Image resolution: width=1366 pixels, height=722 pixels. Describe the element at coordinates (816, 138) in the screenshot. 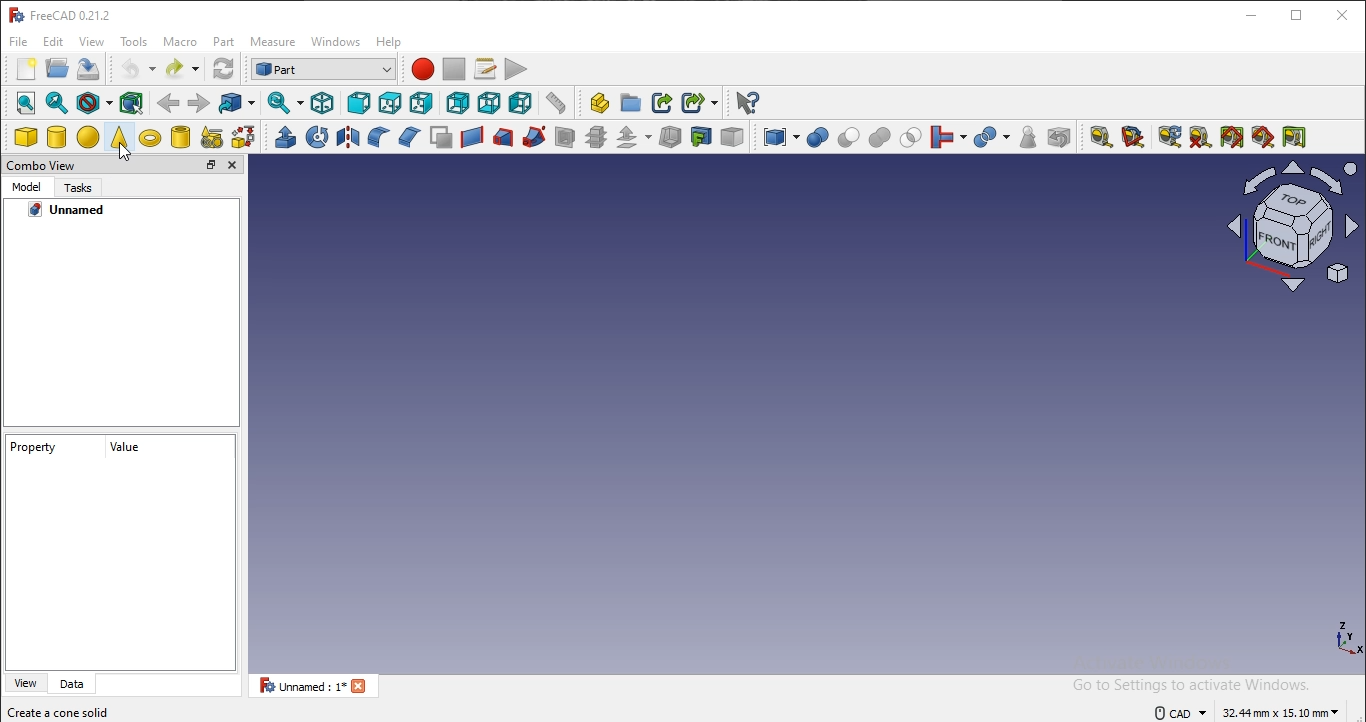

I see `` at that location.